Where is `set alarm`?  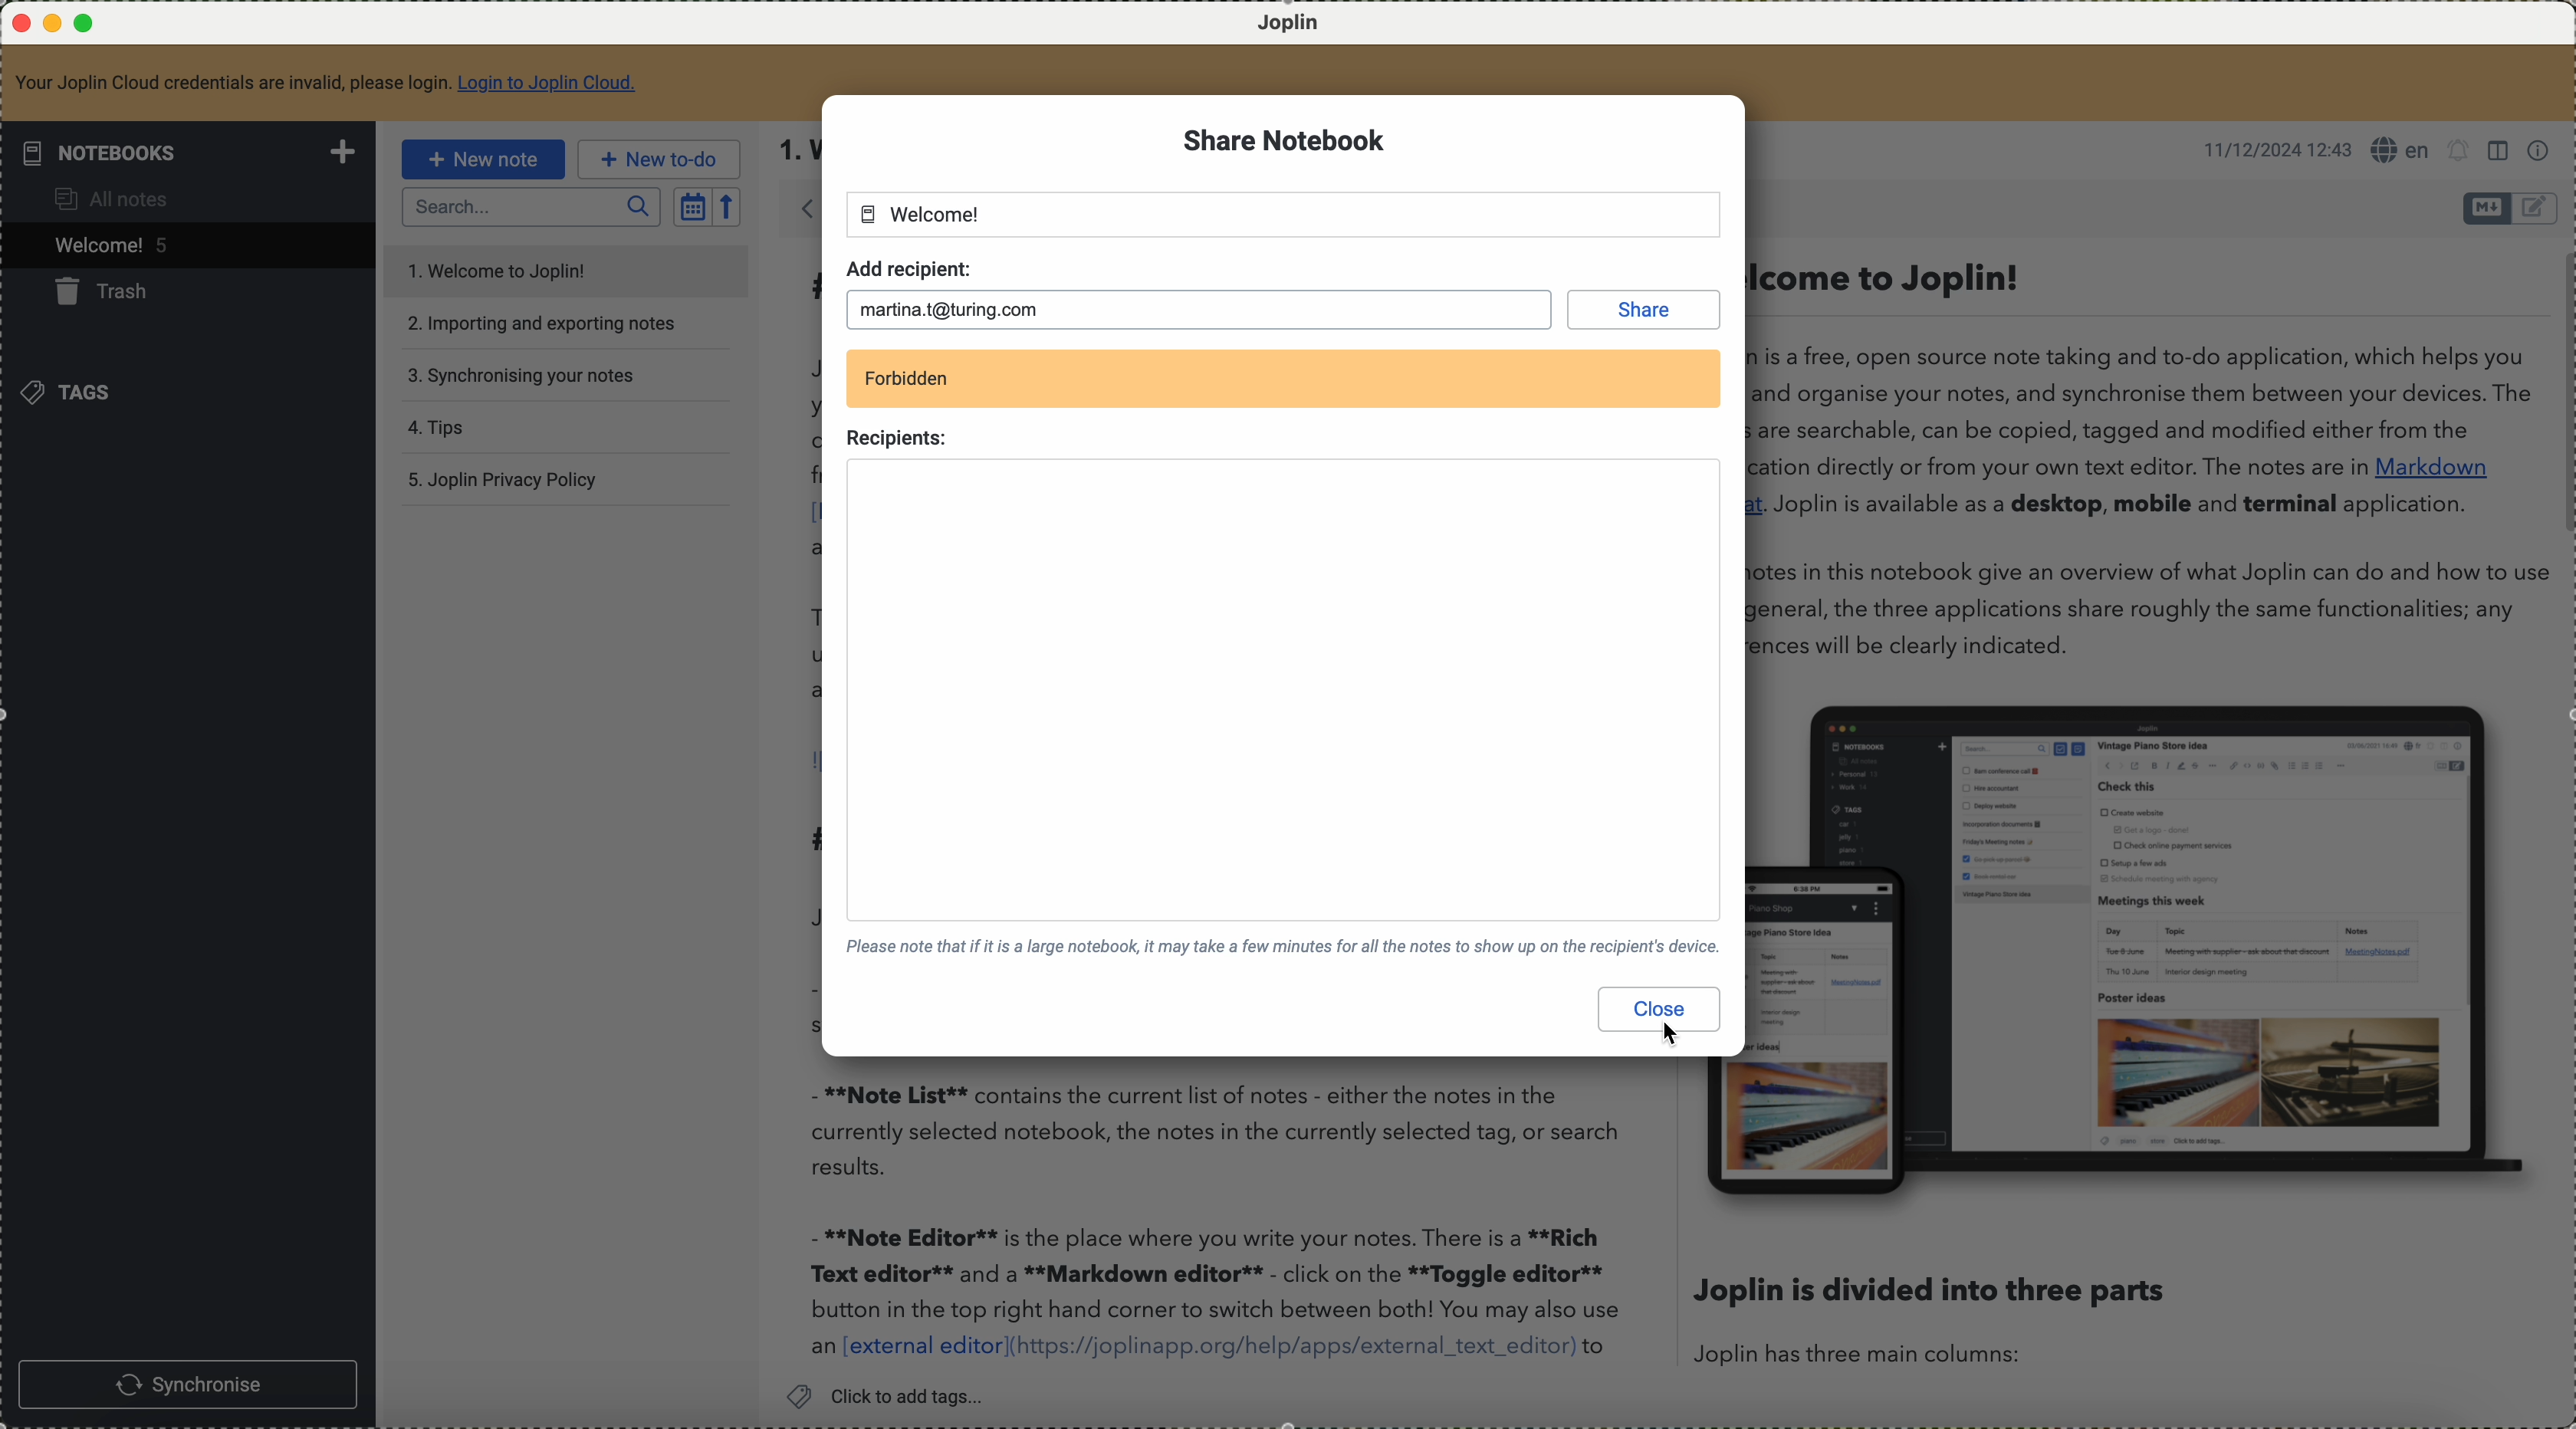 set alarm is located at coordinates (2460, 151).